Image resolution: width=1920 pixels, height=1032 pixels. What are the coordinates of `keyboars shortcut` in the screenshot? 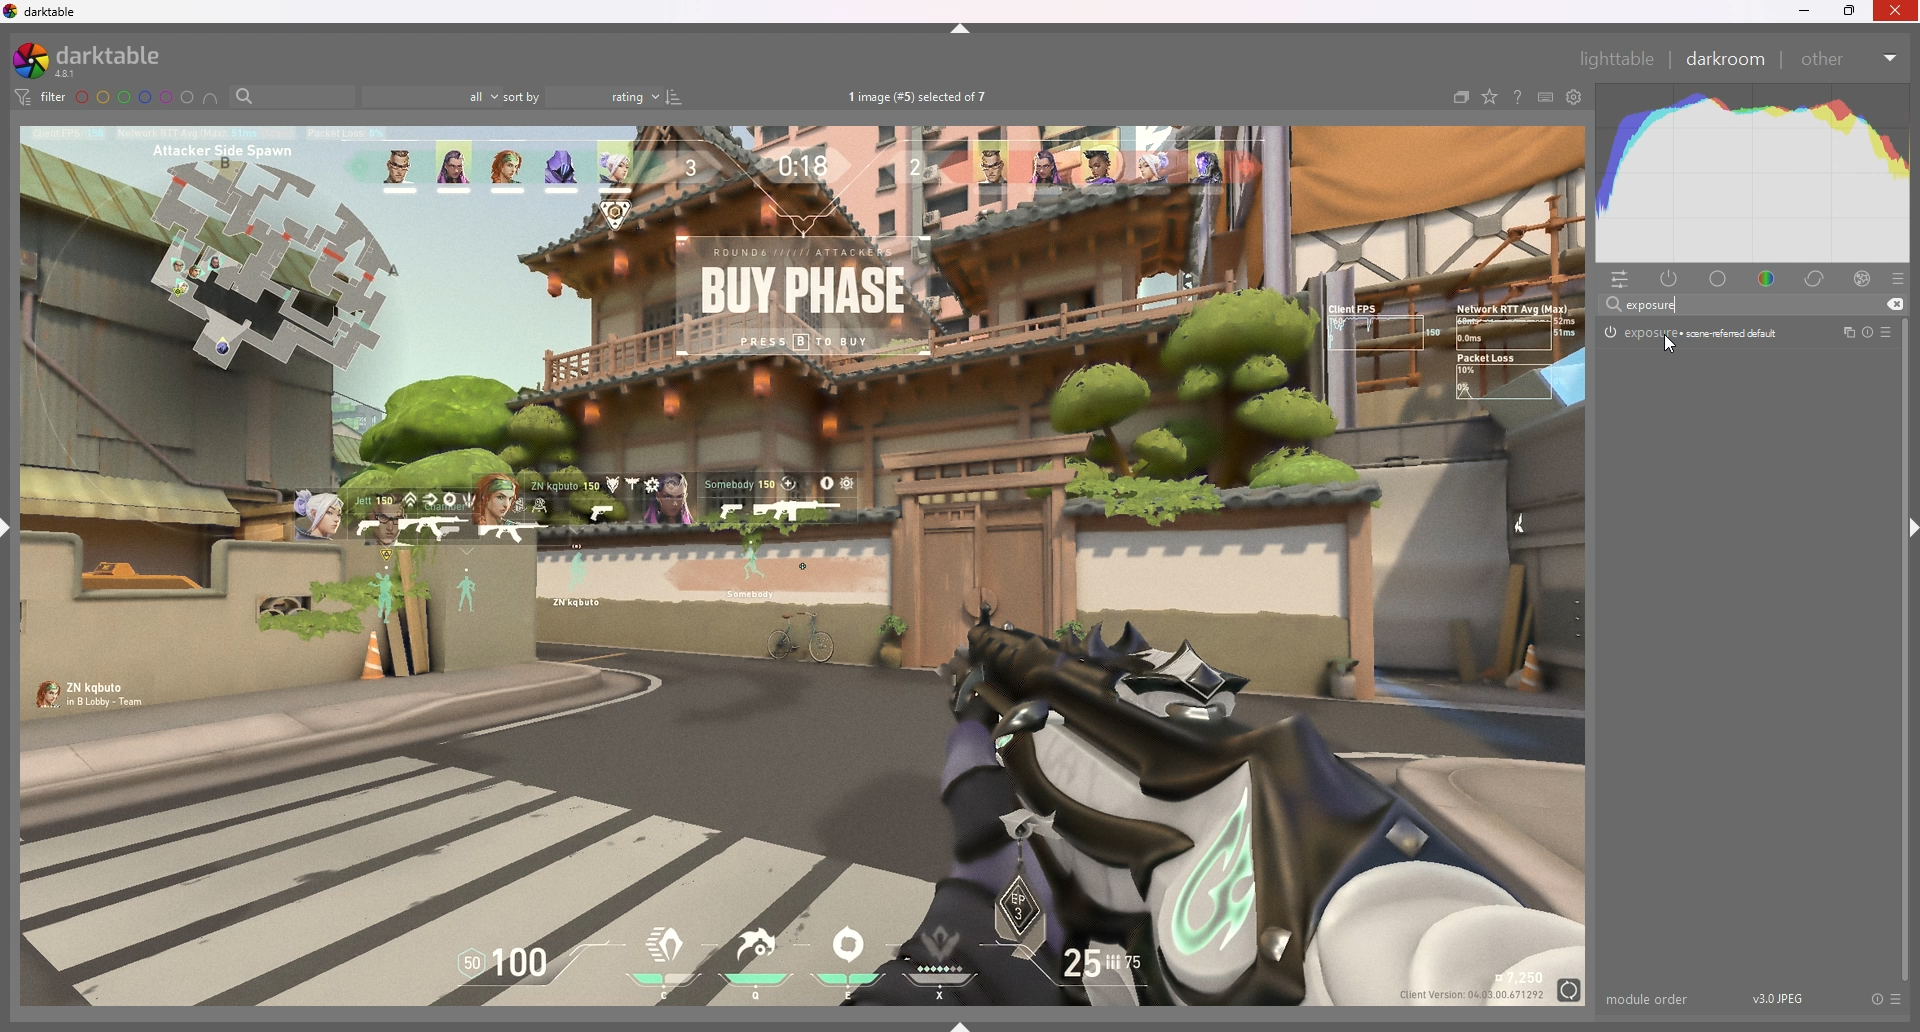 It's located at (1544, 97).